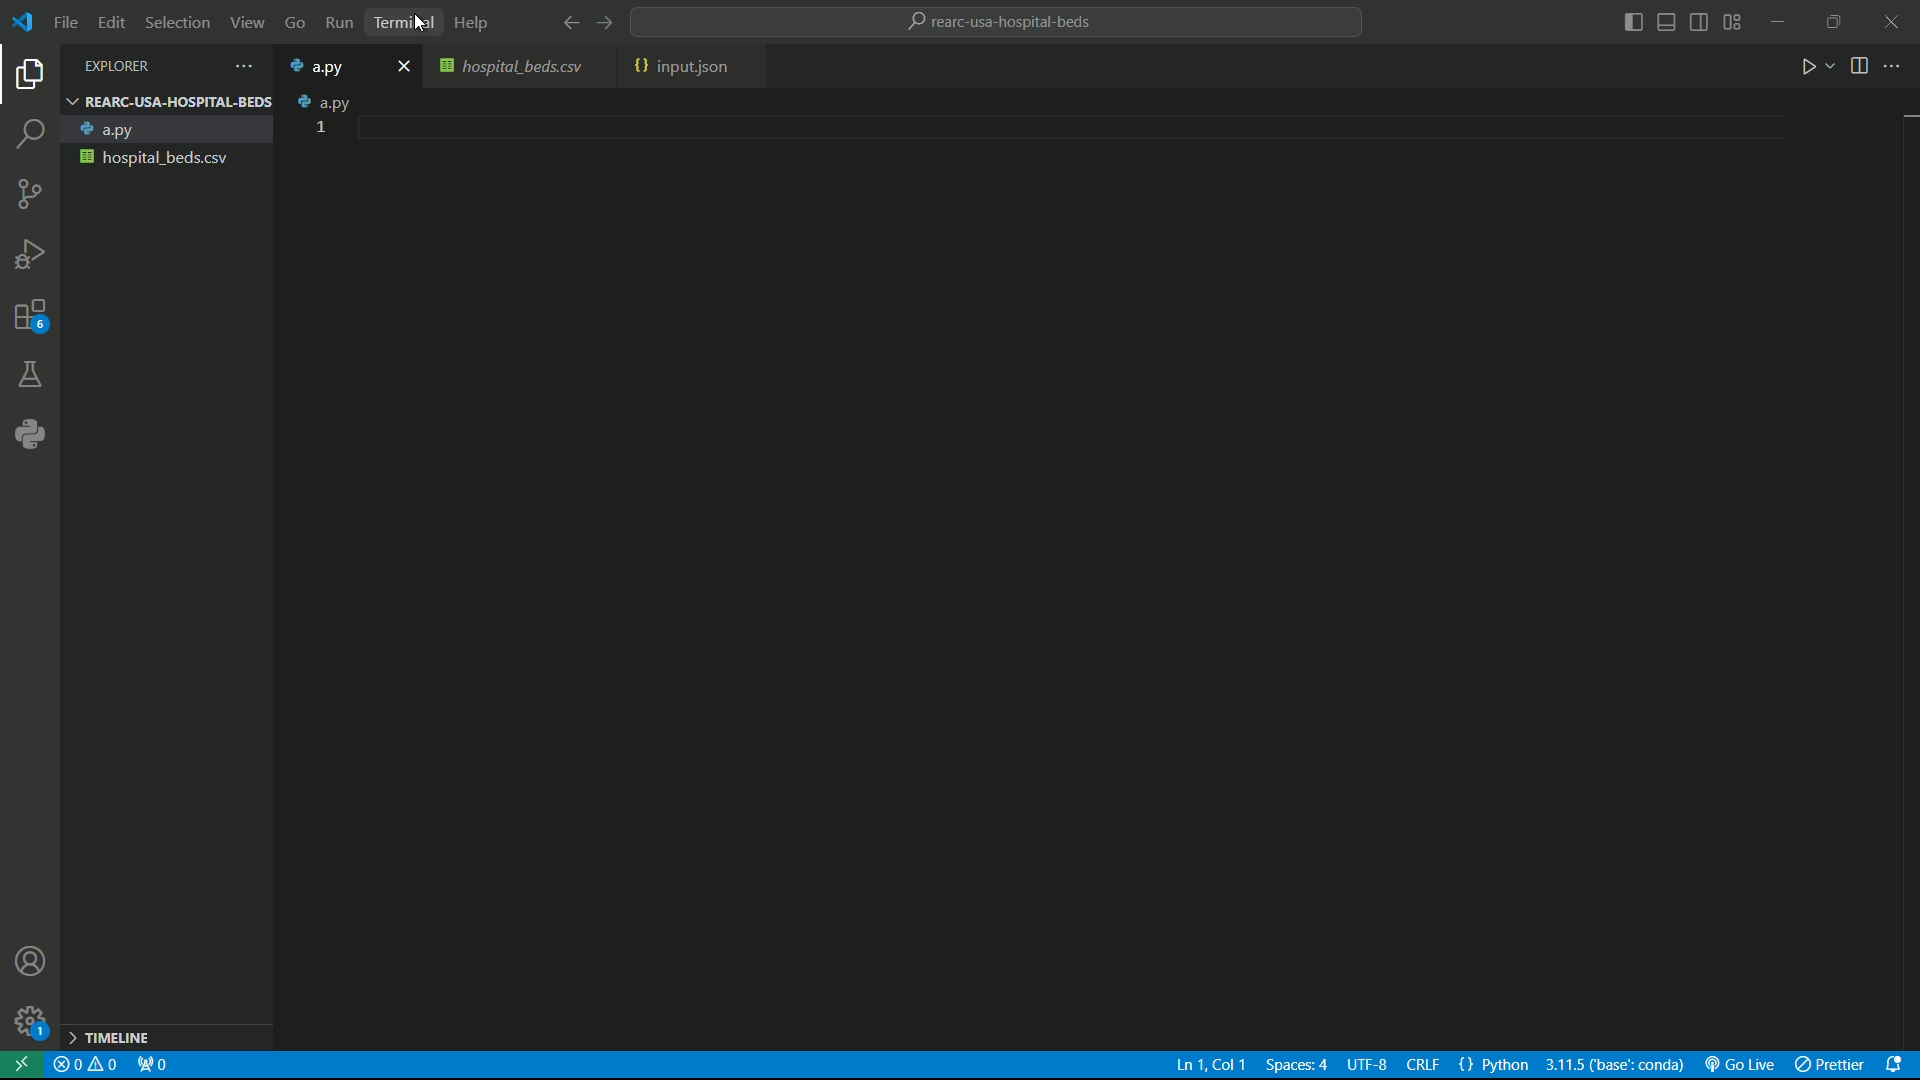 The height and width of the screenshot is (1080, 1920). What do you see at coordinates (88, 1066) in the screenshot?
I see `code problems` at bounding box center [88, 1066].